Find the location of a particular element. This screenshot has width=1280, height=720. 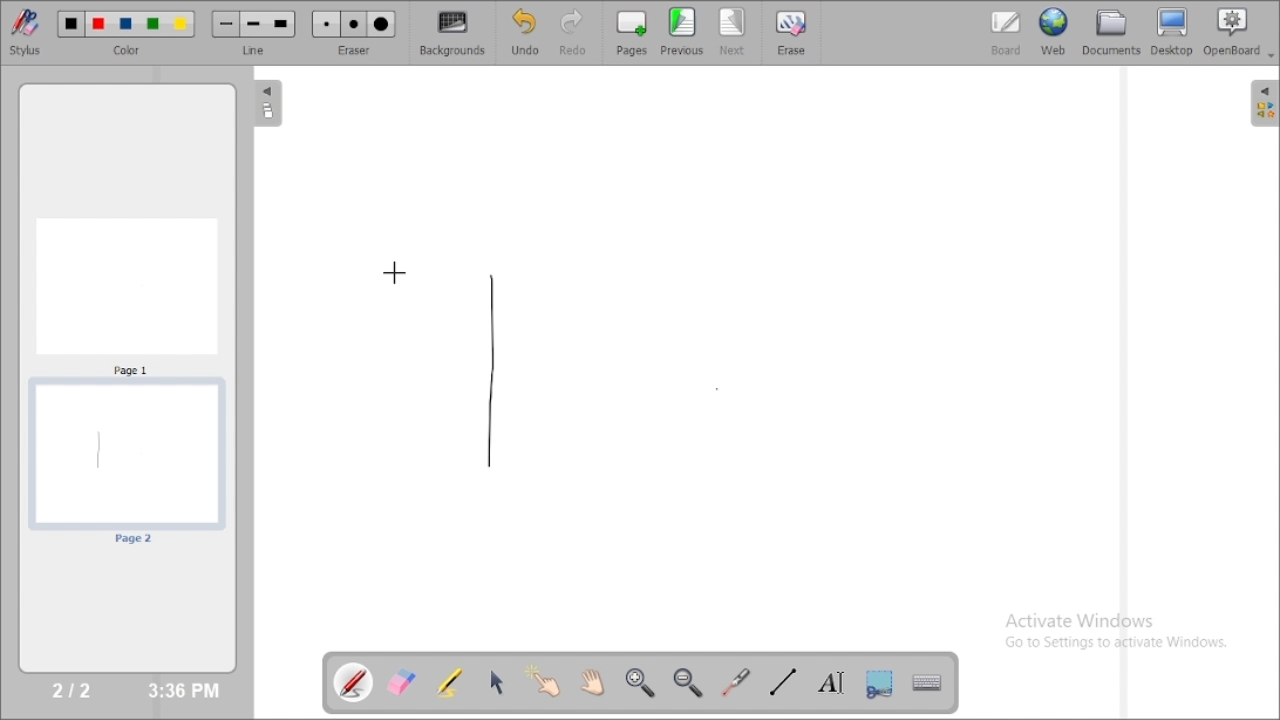

openboard is located at coordinates (1239, 33).